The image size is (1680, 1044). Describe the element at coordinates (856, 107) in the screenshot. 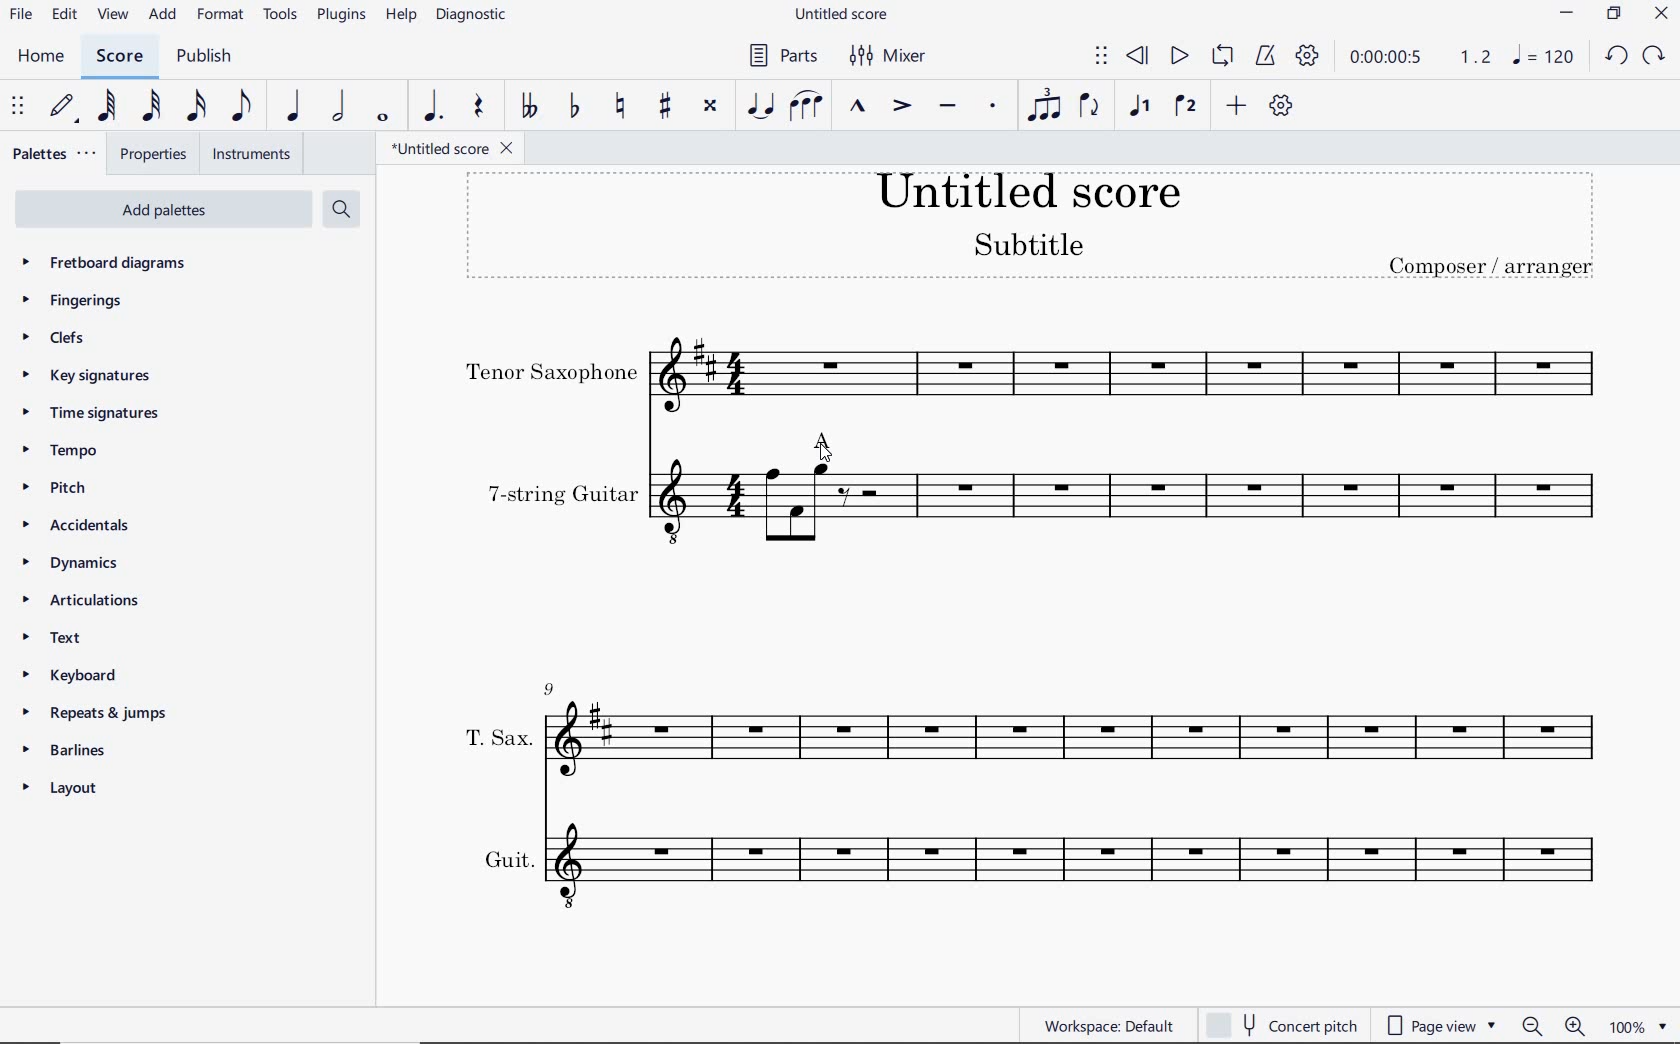

I see `MARCATO` at that location.